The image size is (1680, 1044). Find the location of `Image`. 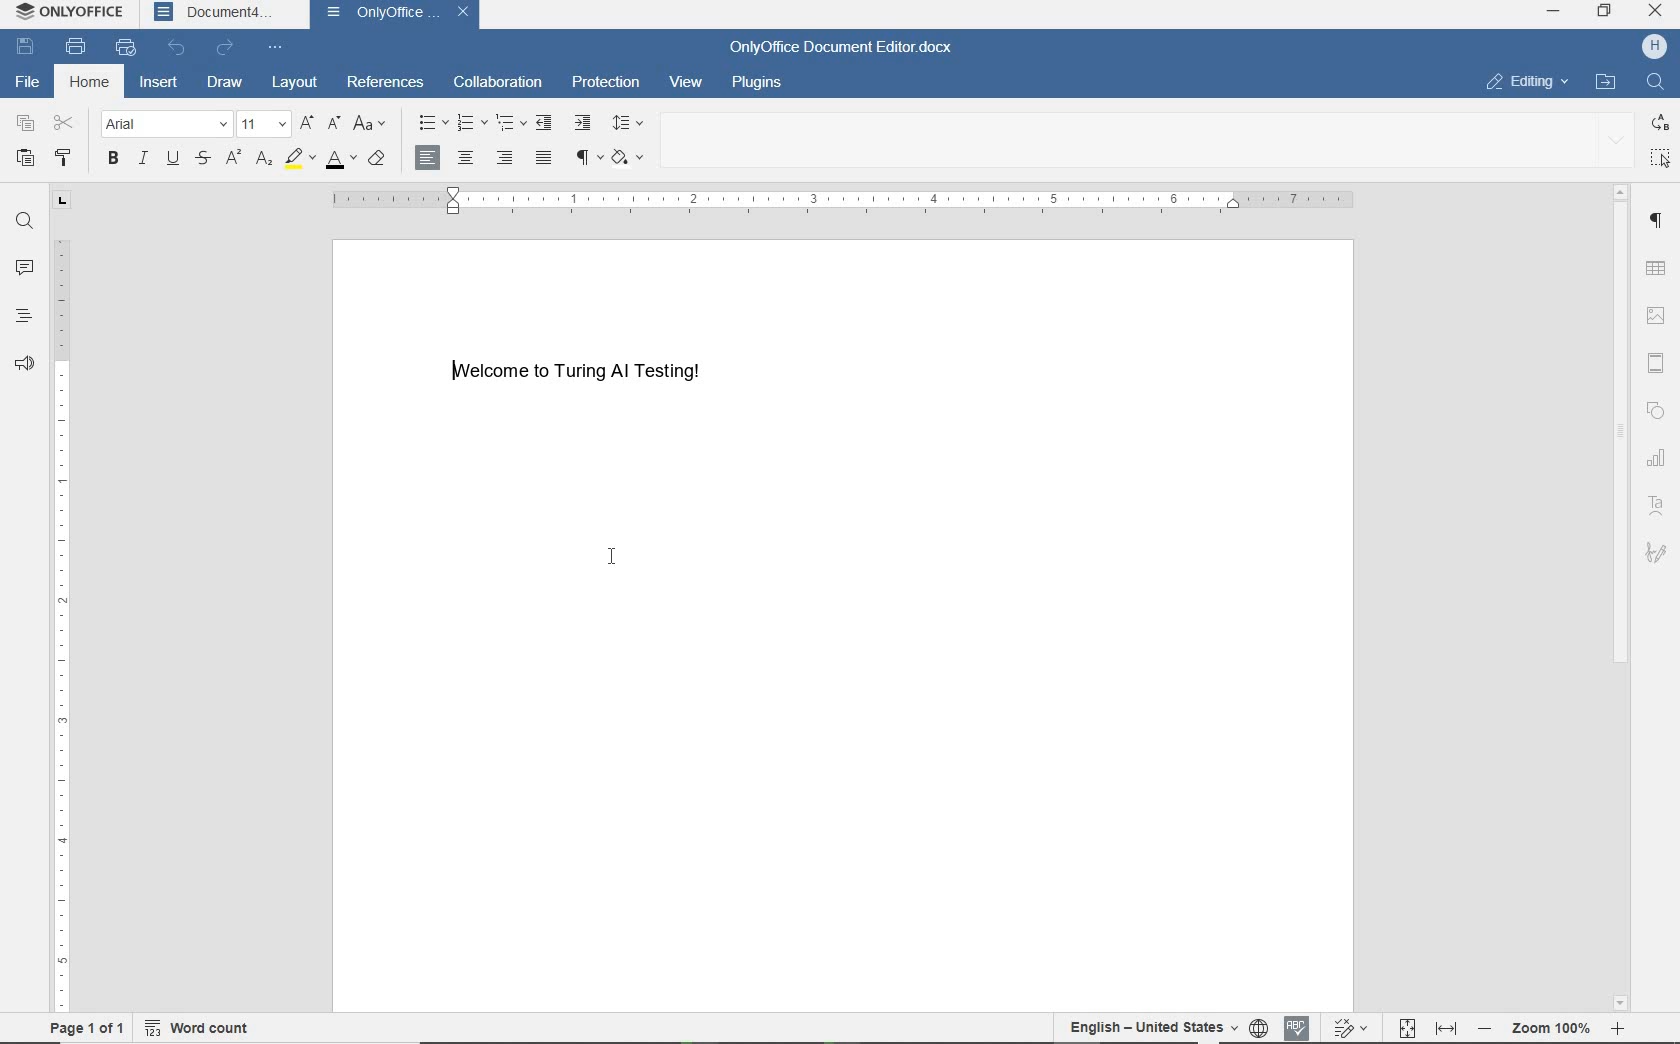

Image is located at coordinates (1660, 316).